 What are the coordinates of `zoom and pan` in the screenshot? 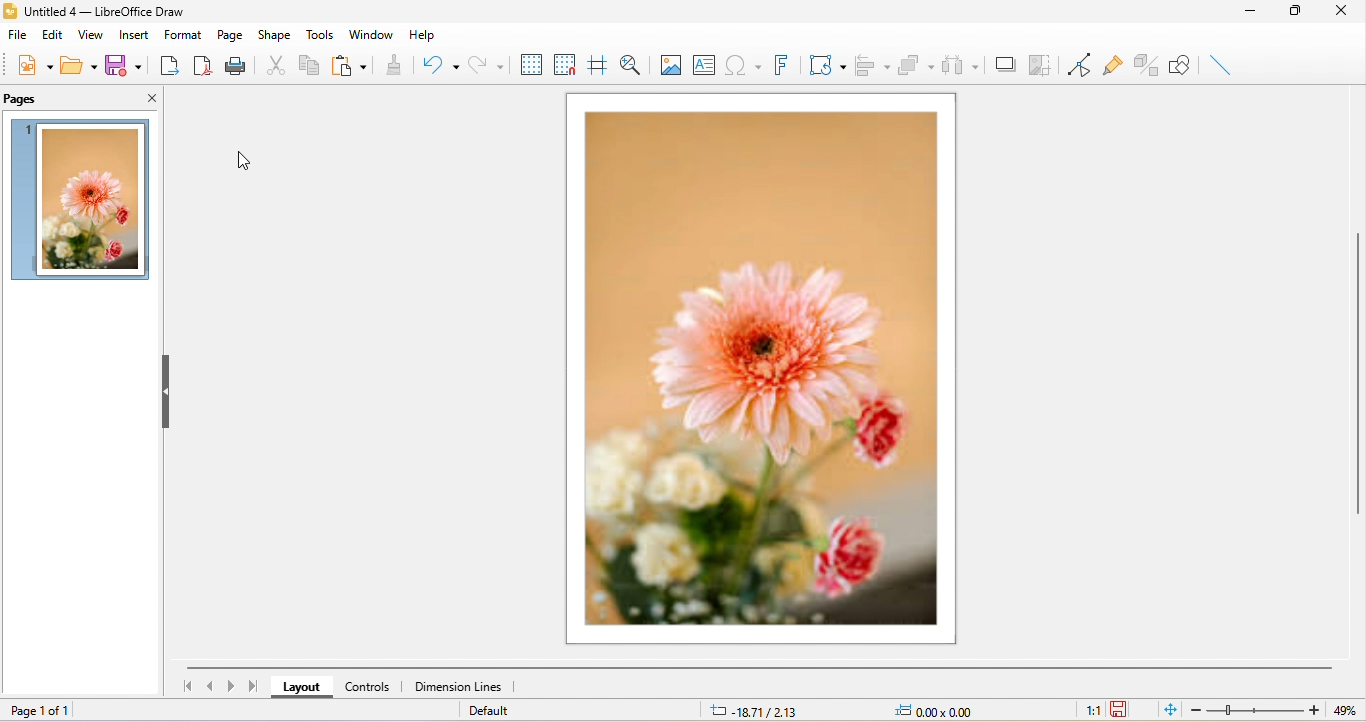 It's located at (631, 64).